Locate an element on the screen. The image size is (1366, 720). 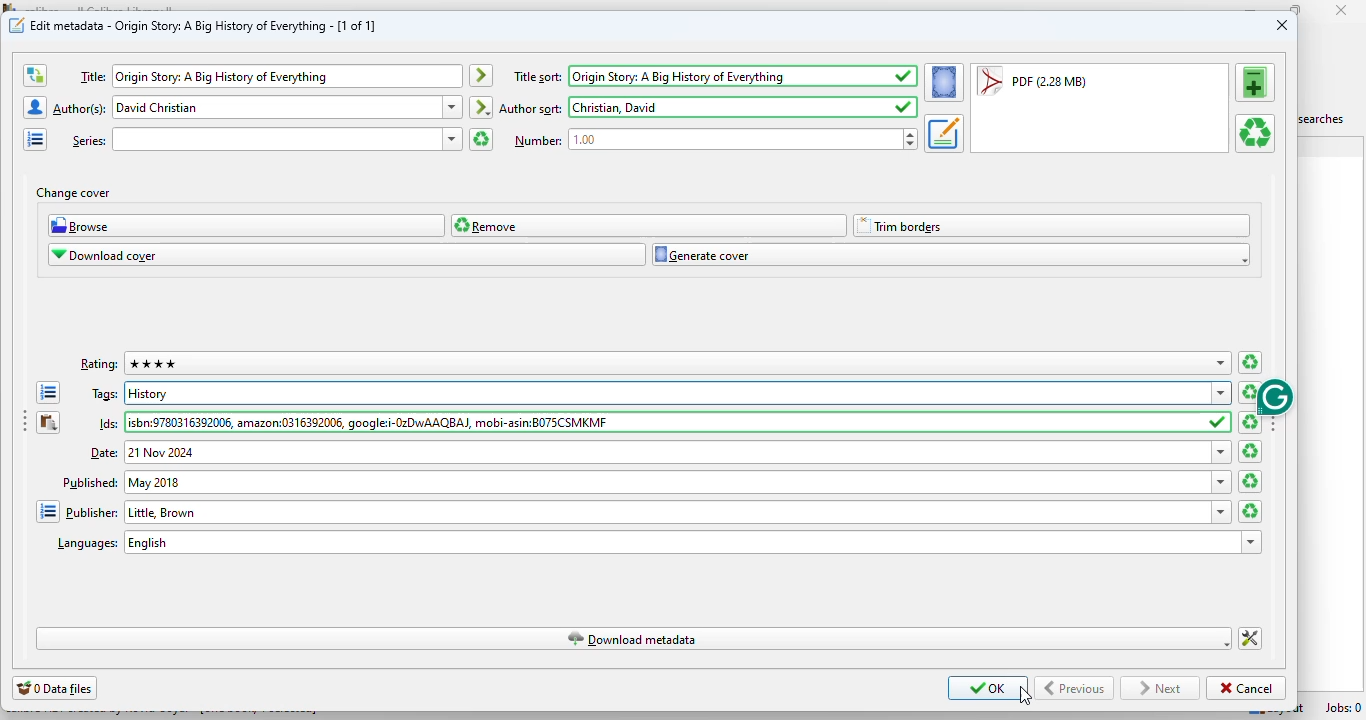
close is located at coordinates (1282, 24).